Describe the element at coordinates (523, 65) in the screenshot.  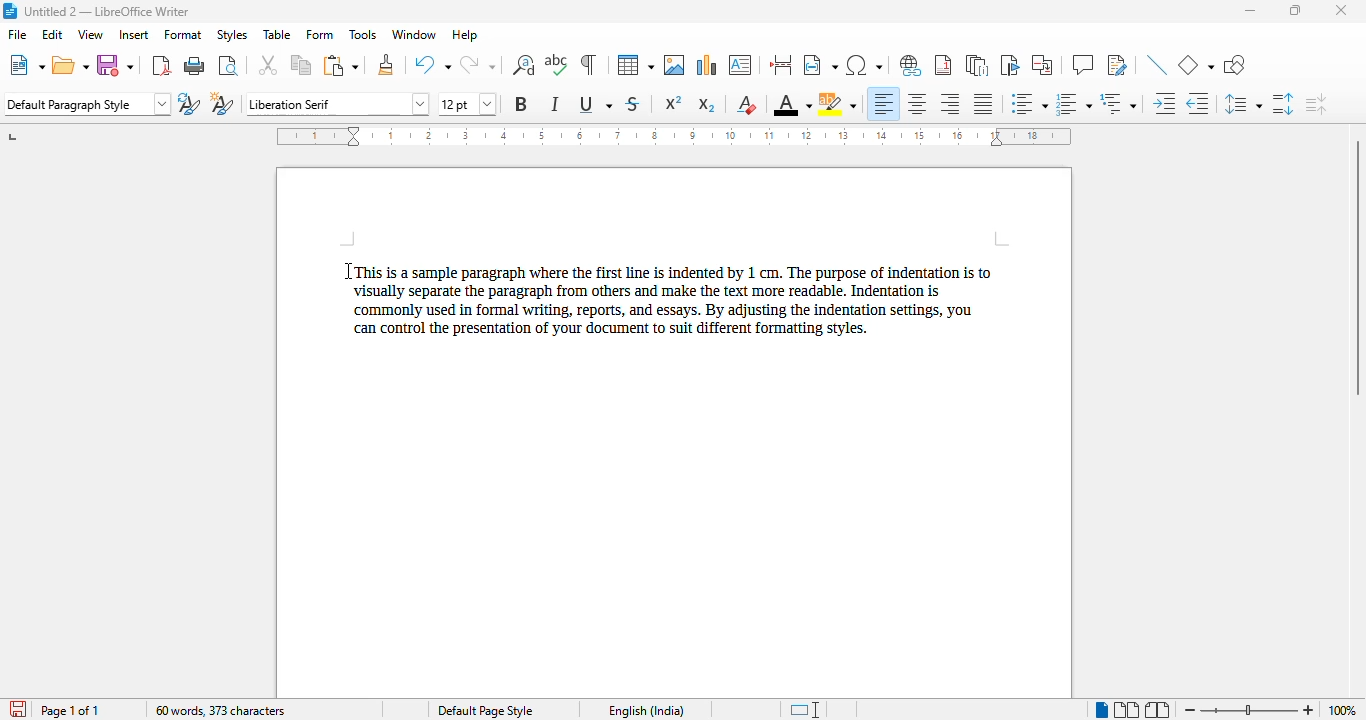
I see `find and replace` at that location.